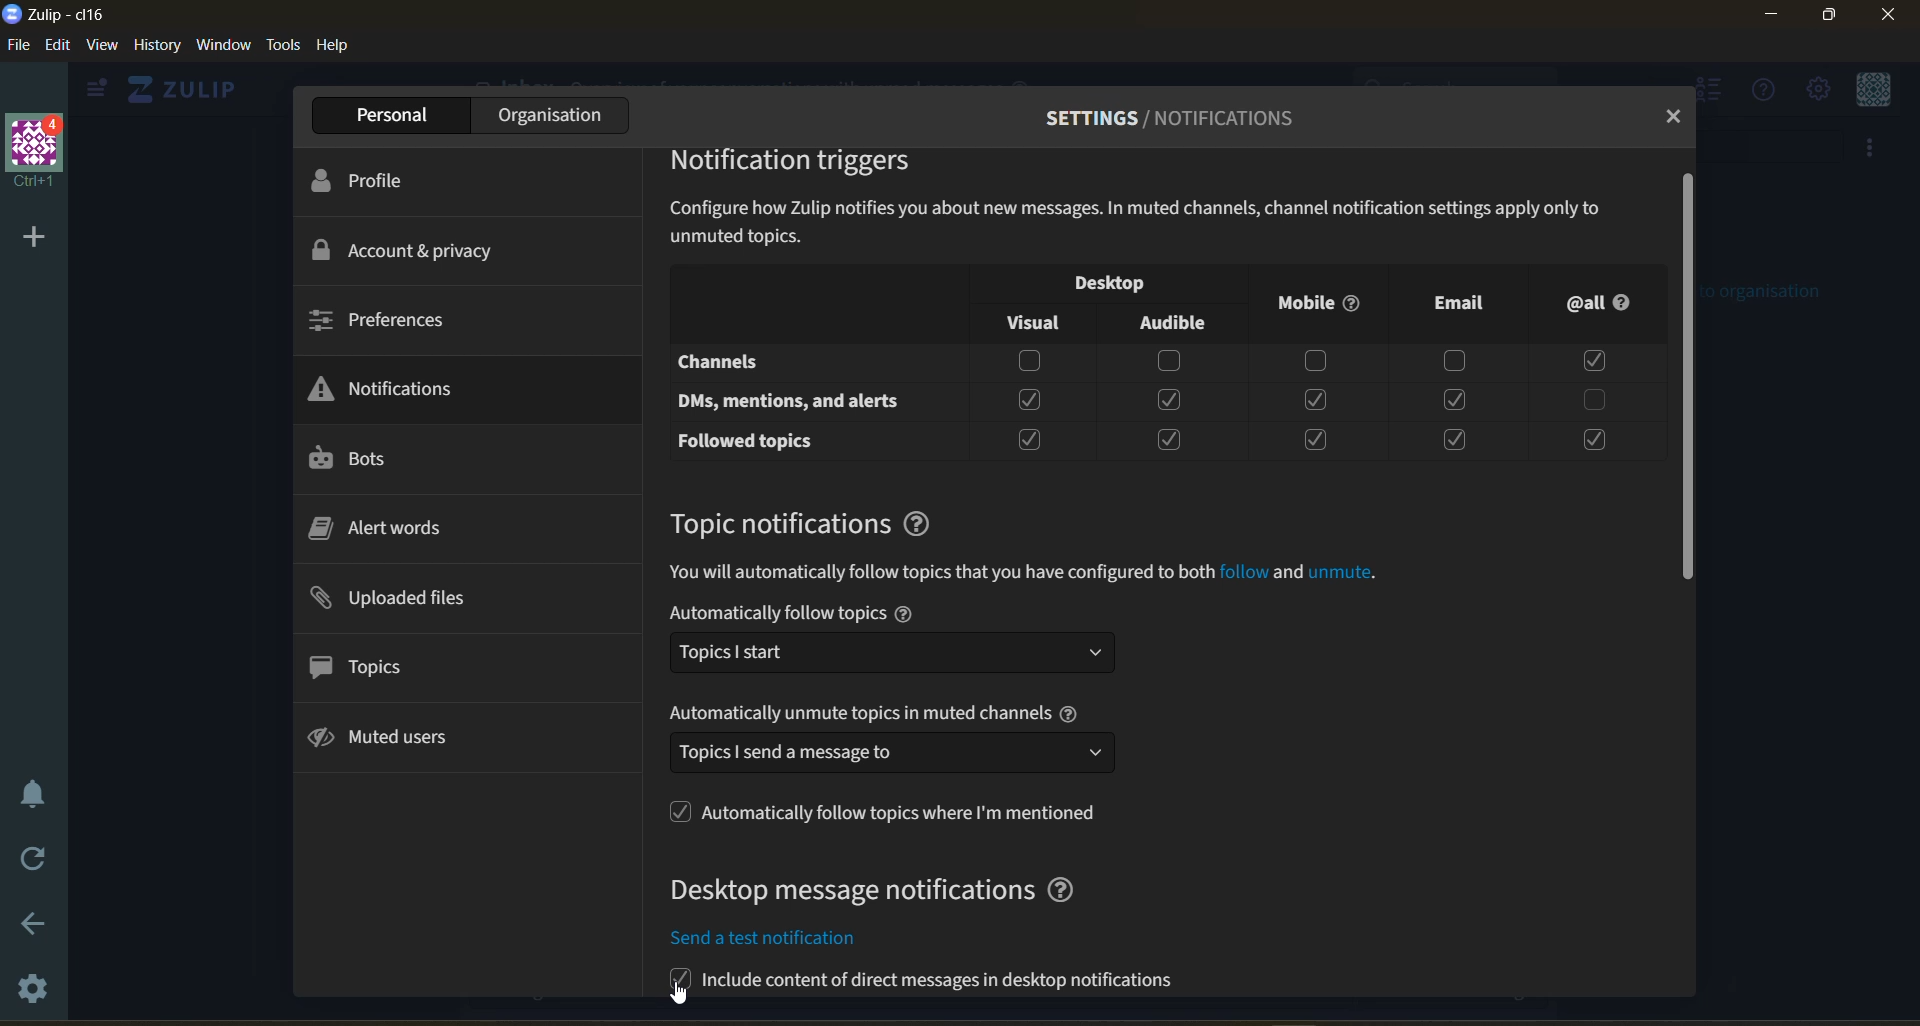 The width and height of the screenshot is (1920, 1026). Describe the element at coordinates (16, 44) in the screenshot. I see `file` at that location.